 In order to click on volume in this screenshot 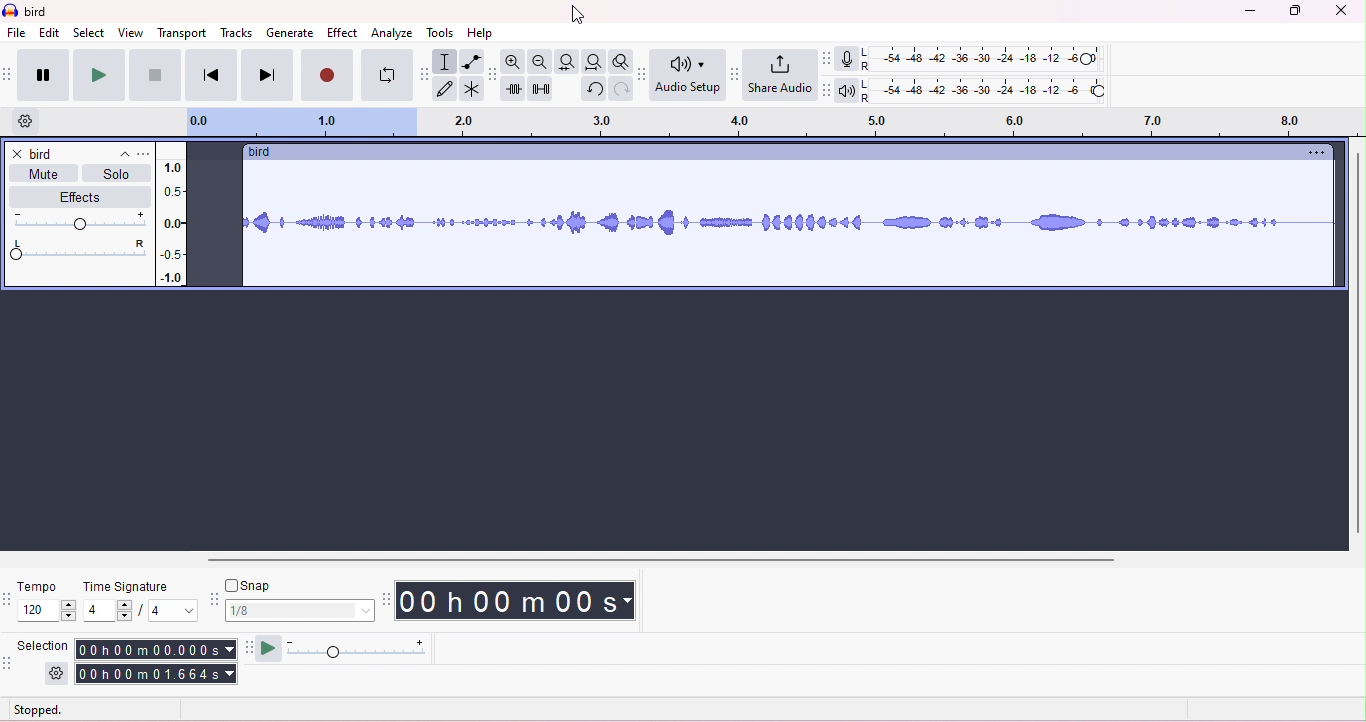, I will do `click(79, 221)`.